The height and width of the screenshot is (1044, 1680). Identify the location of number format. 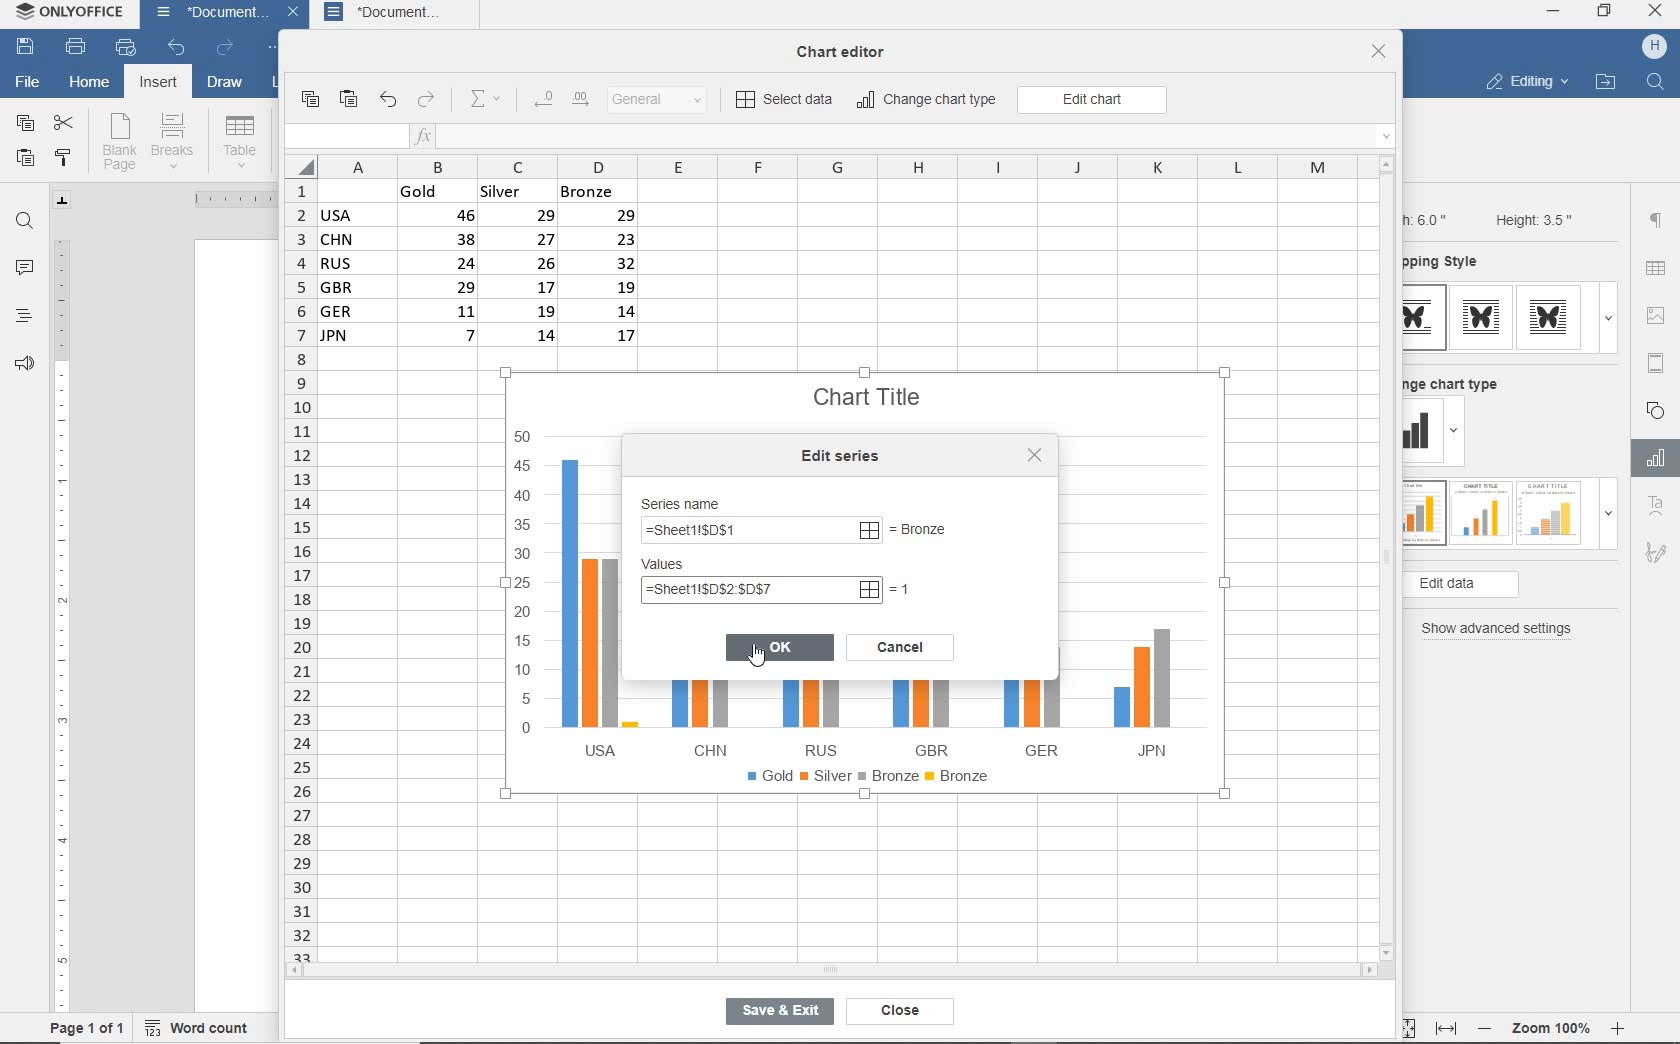
(665, 101).